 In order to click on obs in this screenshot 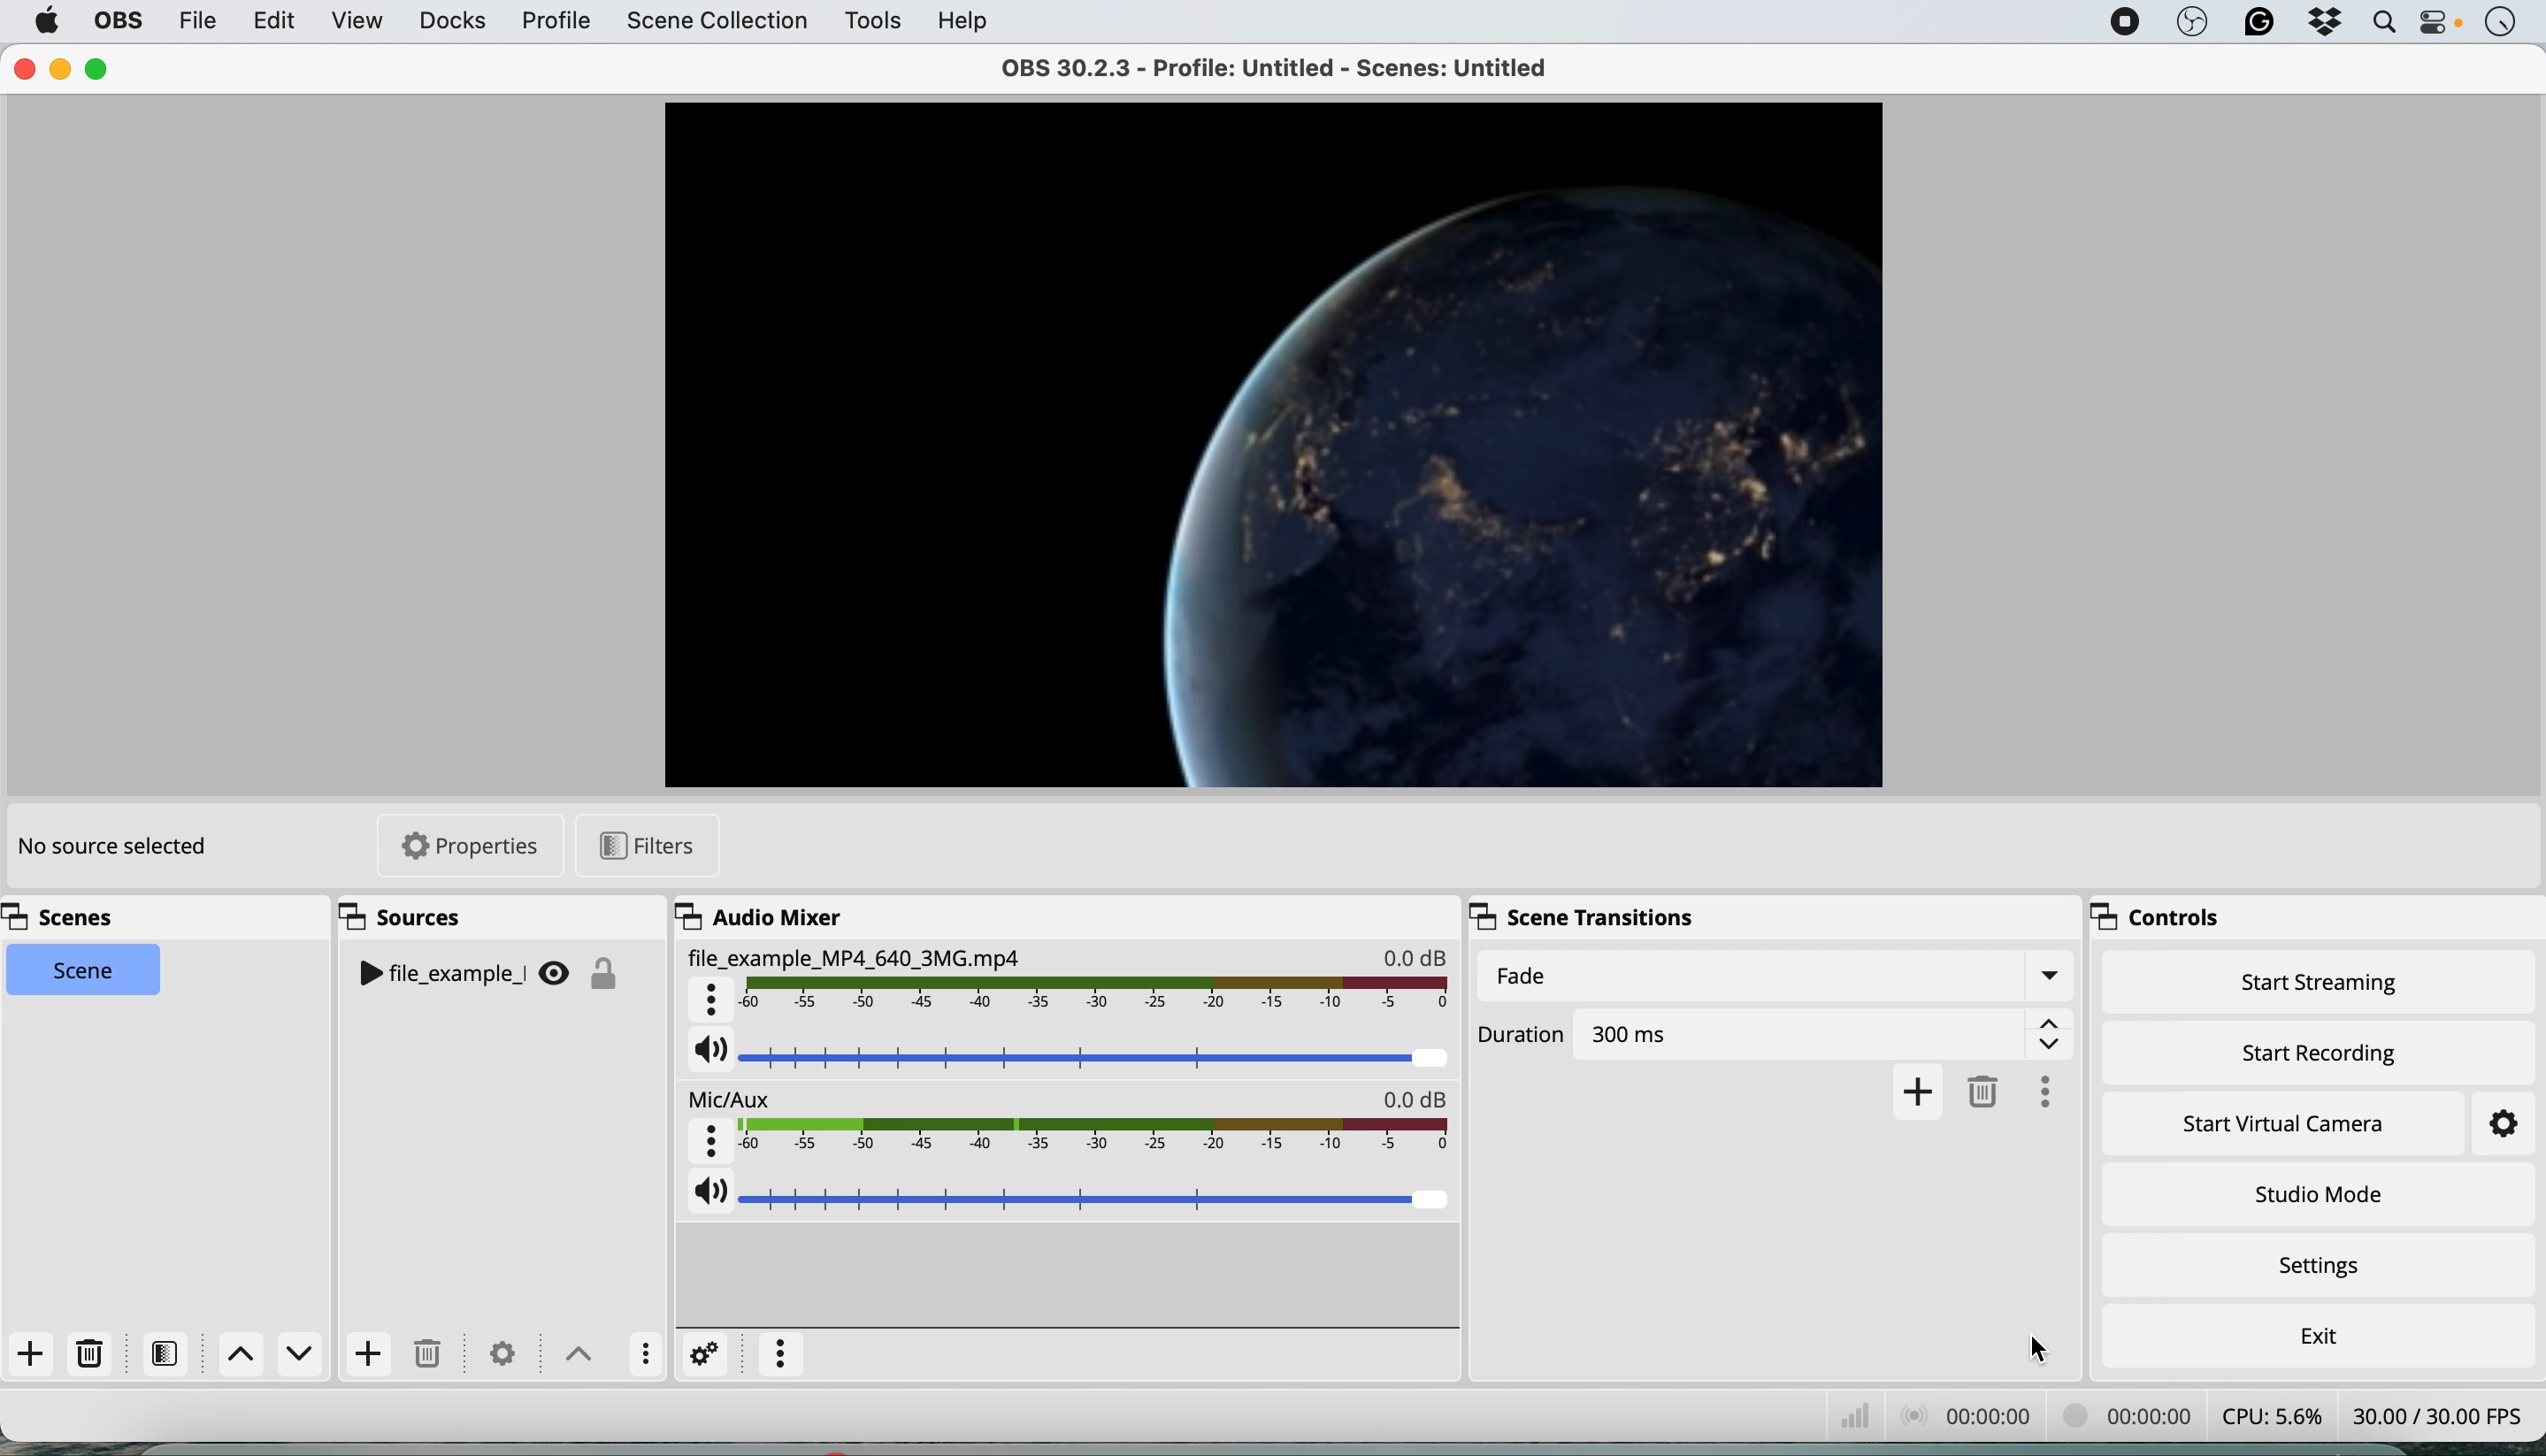, I will do `click(2192, 23)`.